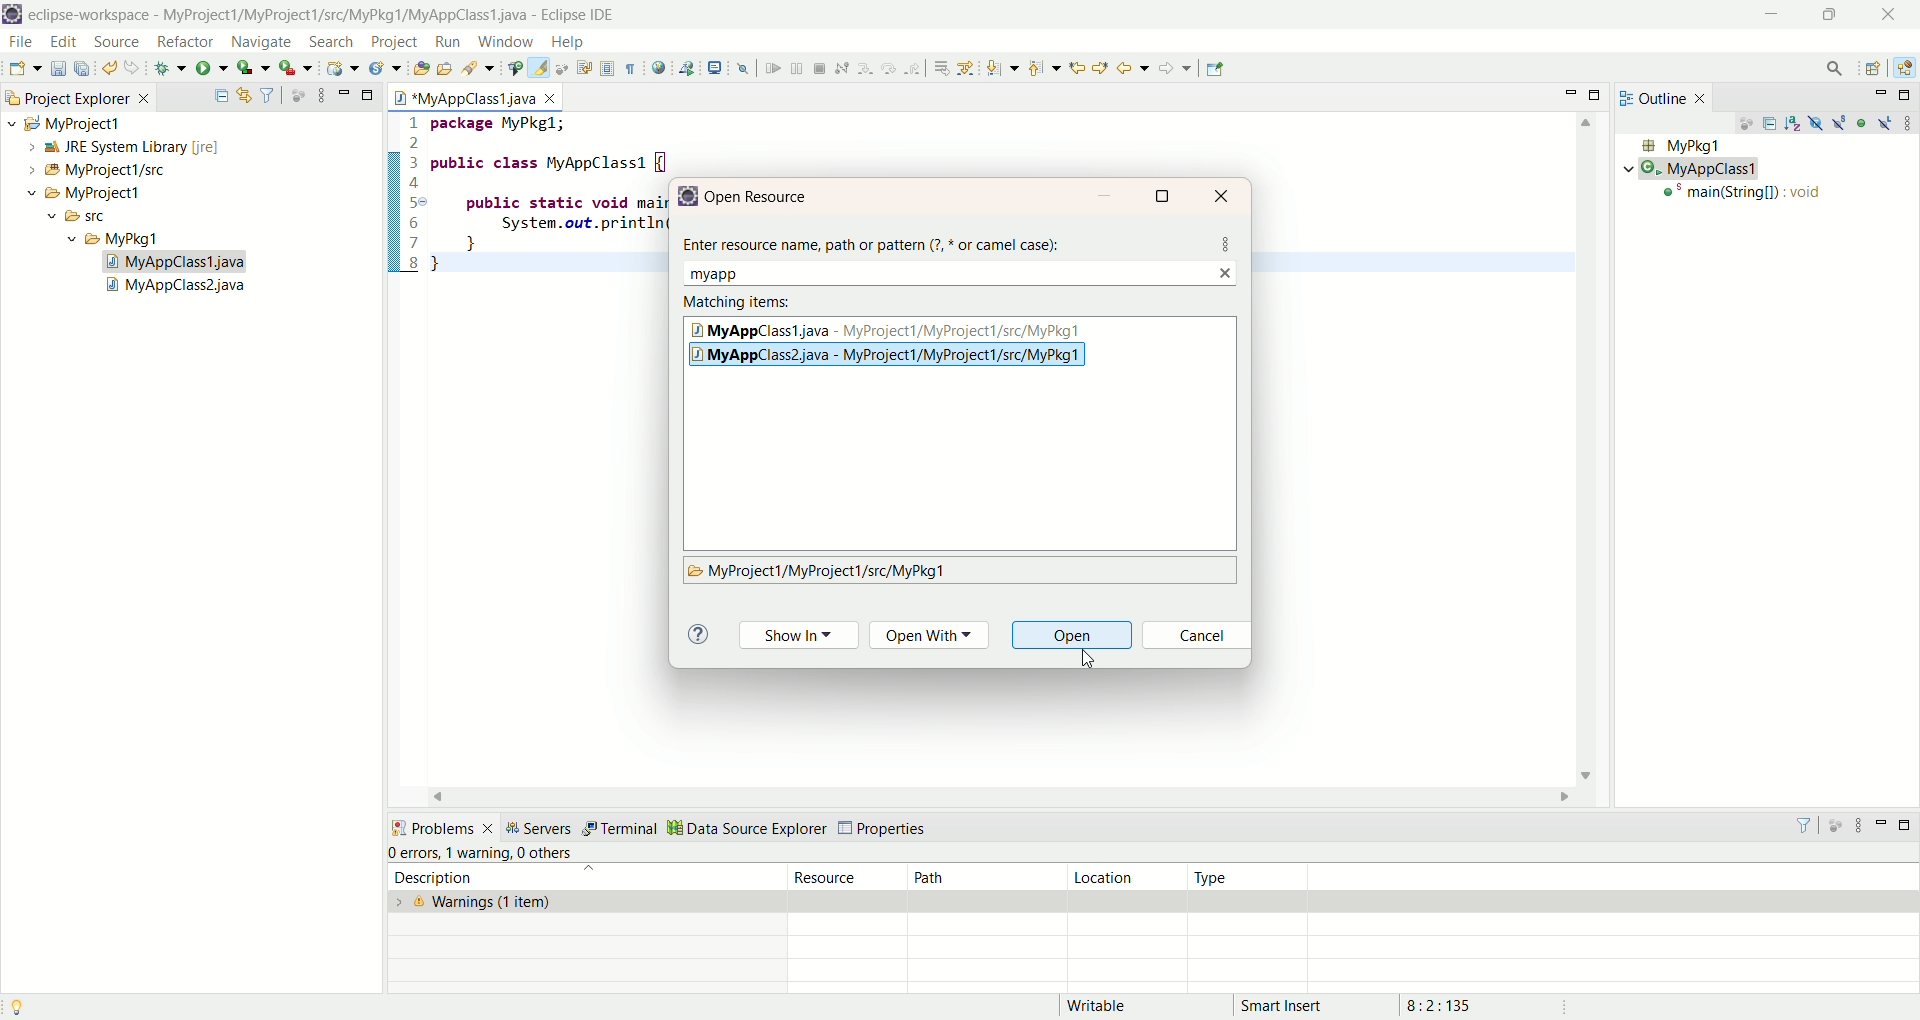 The height and width of the screenshot is (1020, 1920). What do you see at coordinates (333, 41) in the screenshot?
I see `search` at bounding box center [333, 41].